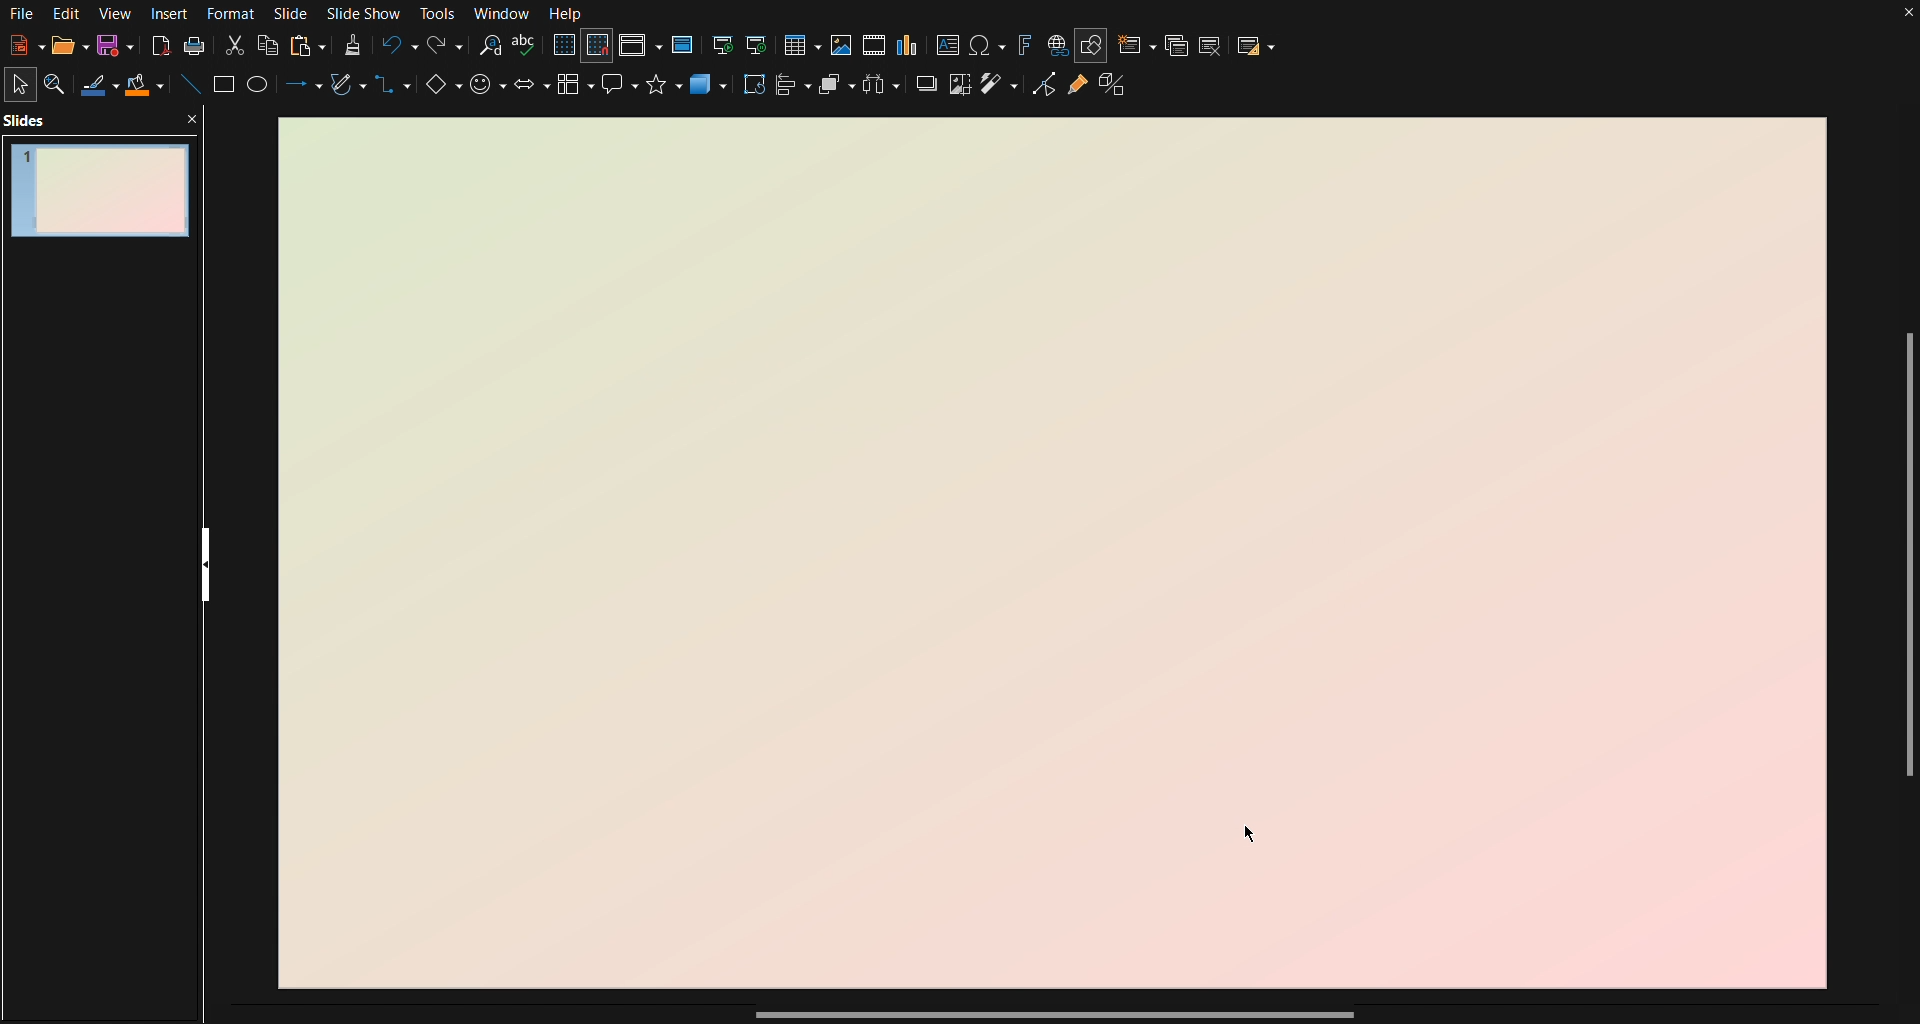 The image size is (1920, 1024). Describe the element at coordinates (347, 89) in the screenshot. I see `Vectors` at that location.